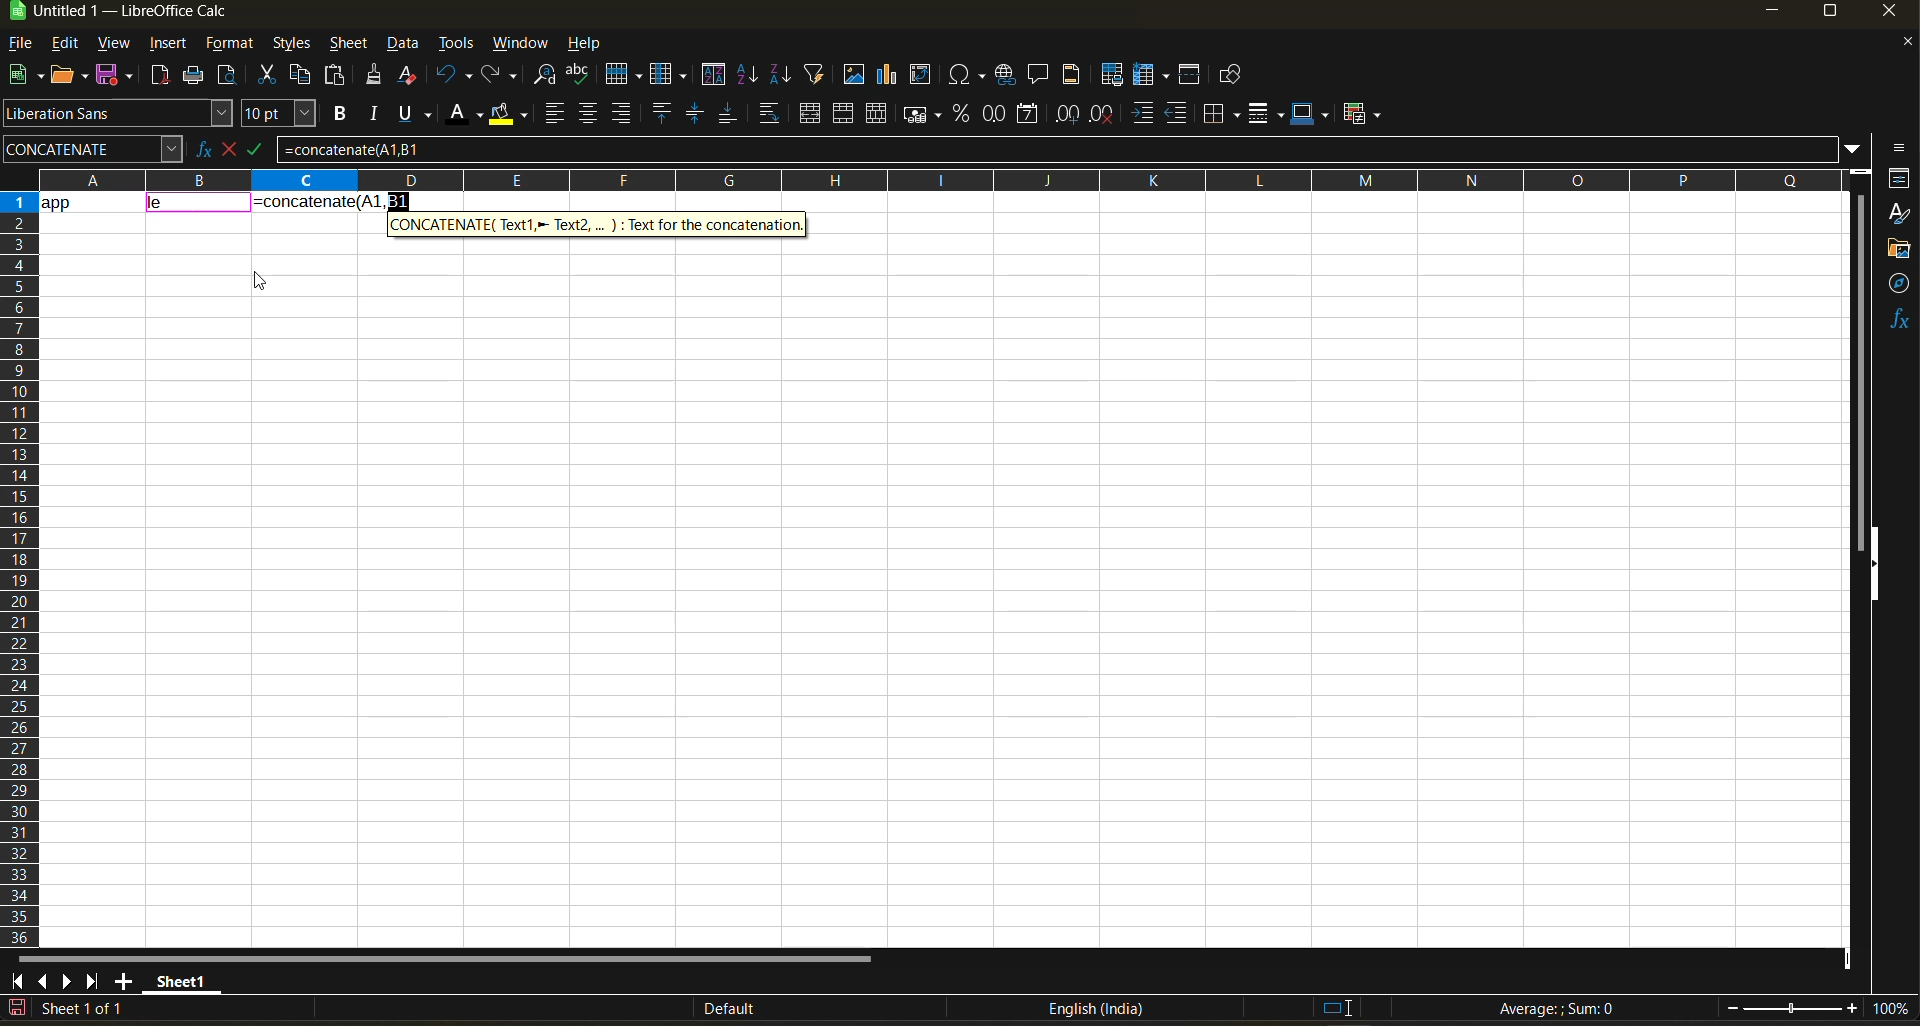 Image resolution: width=1920 pixels, height=1026 pixels. Describe the element at coordinates (1900, 251) in the screenshot. I see `gallery` at that location.